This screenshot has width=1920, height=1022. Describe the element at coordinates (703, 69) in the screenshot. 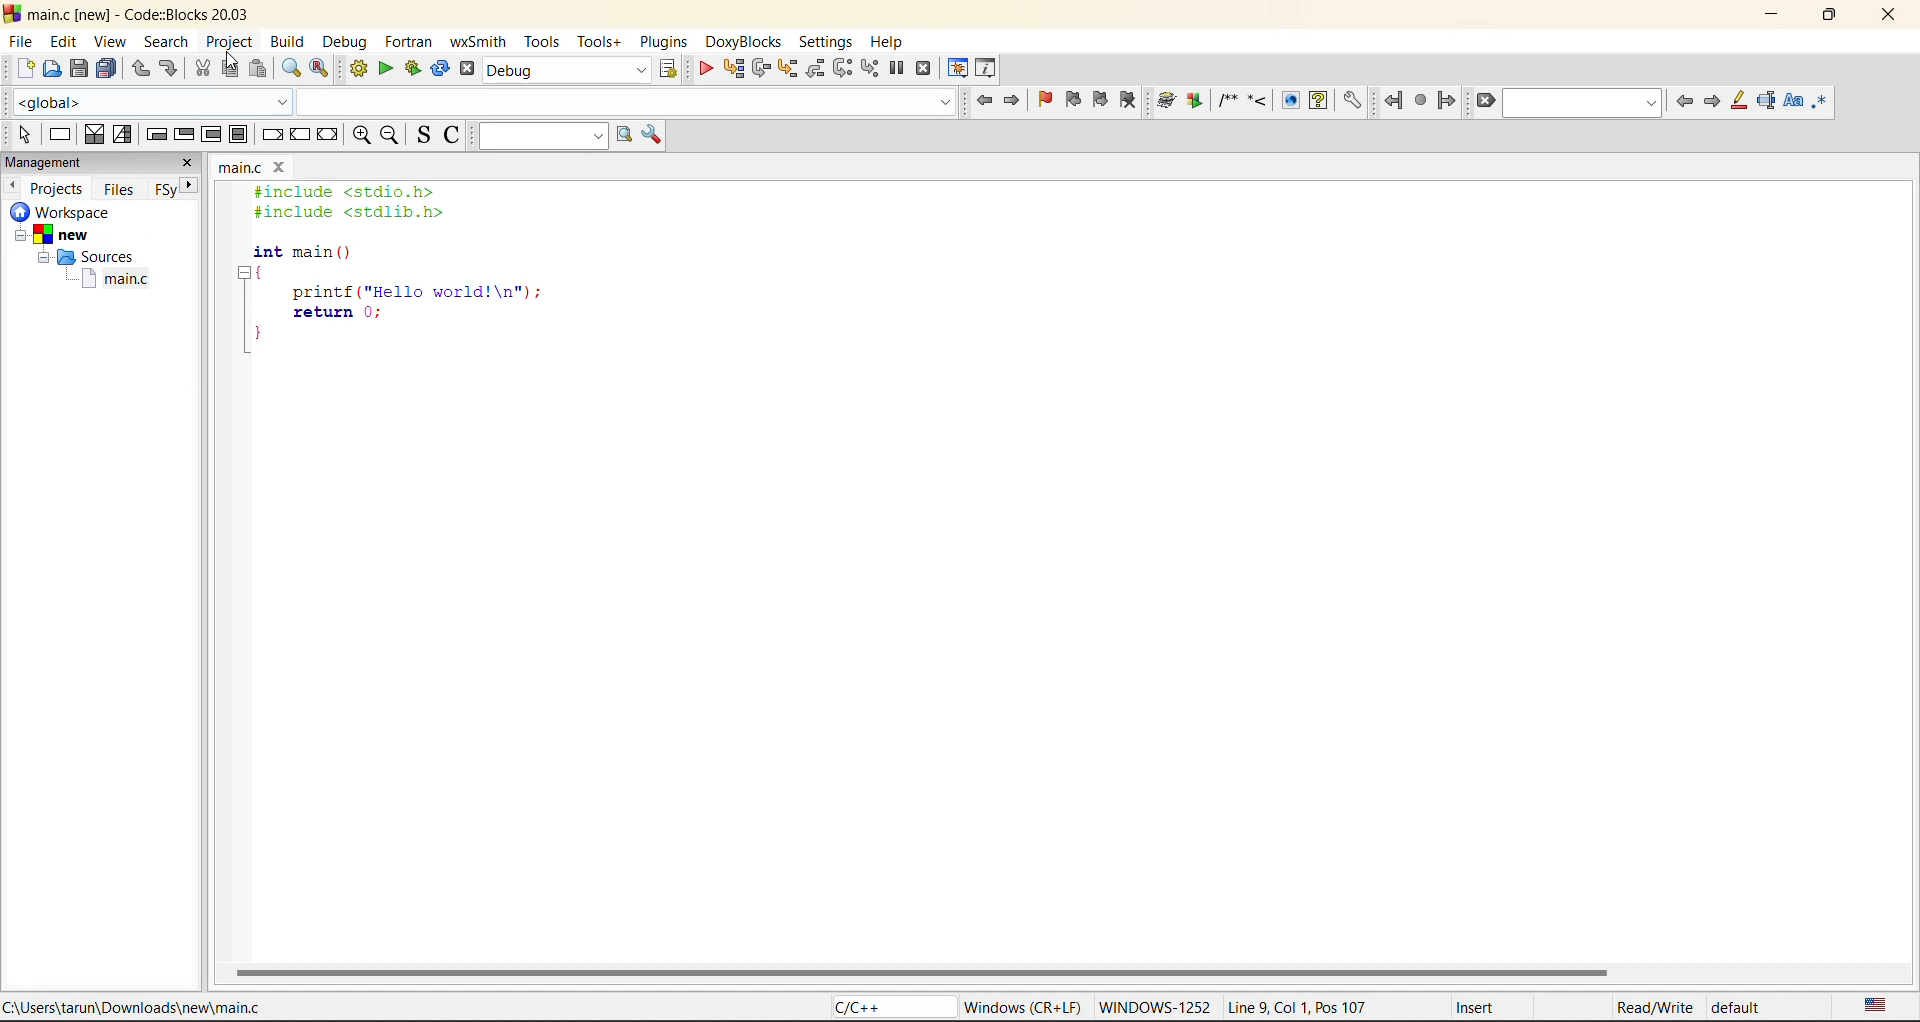

I see `debug` at that location.